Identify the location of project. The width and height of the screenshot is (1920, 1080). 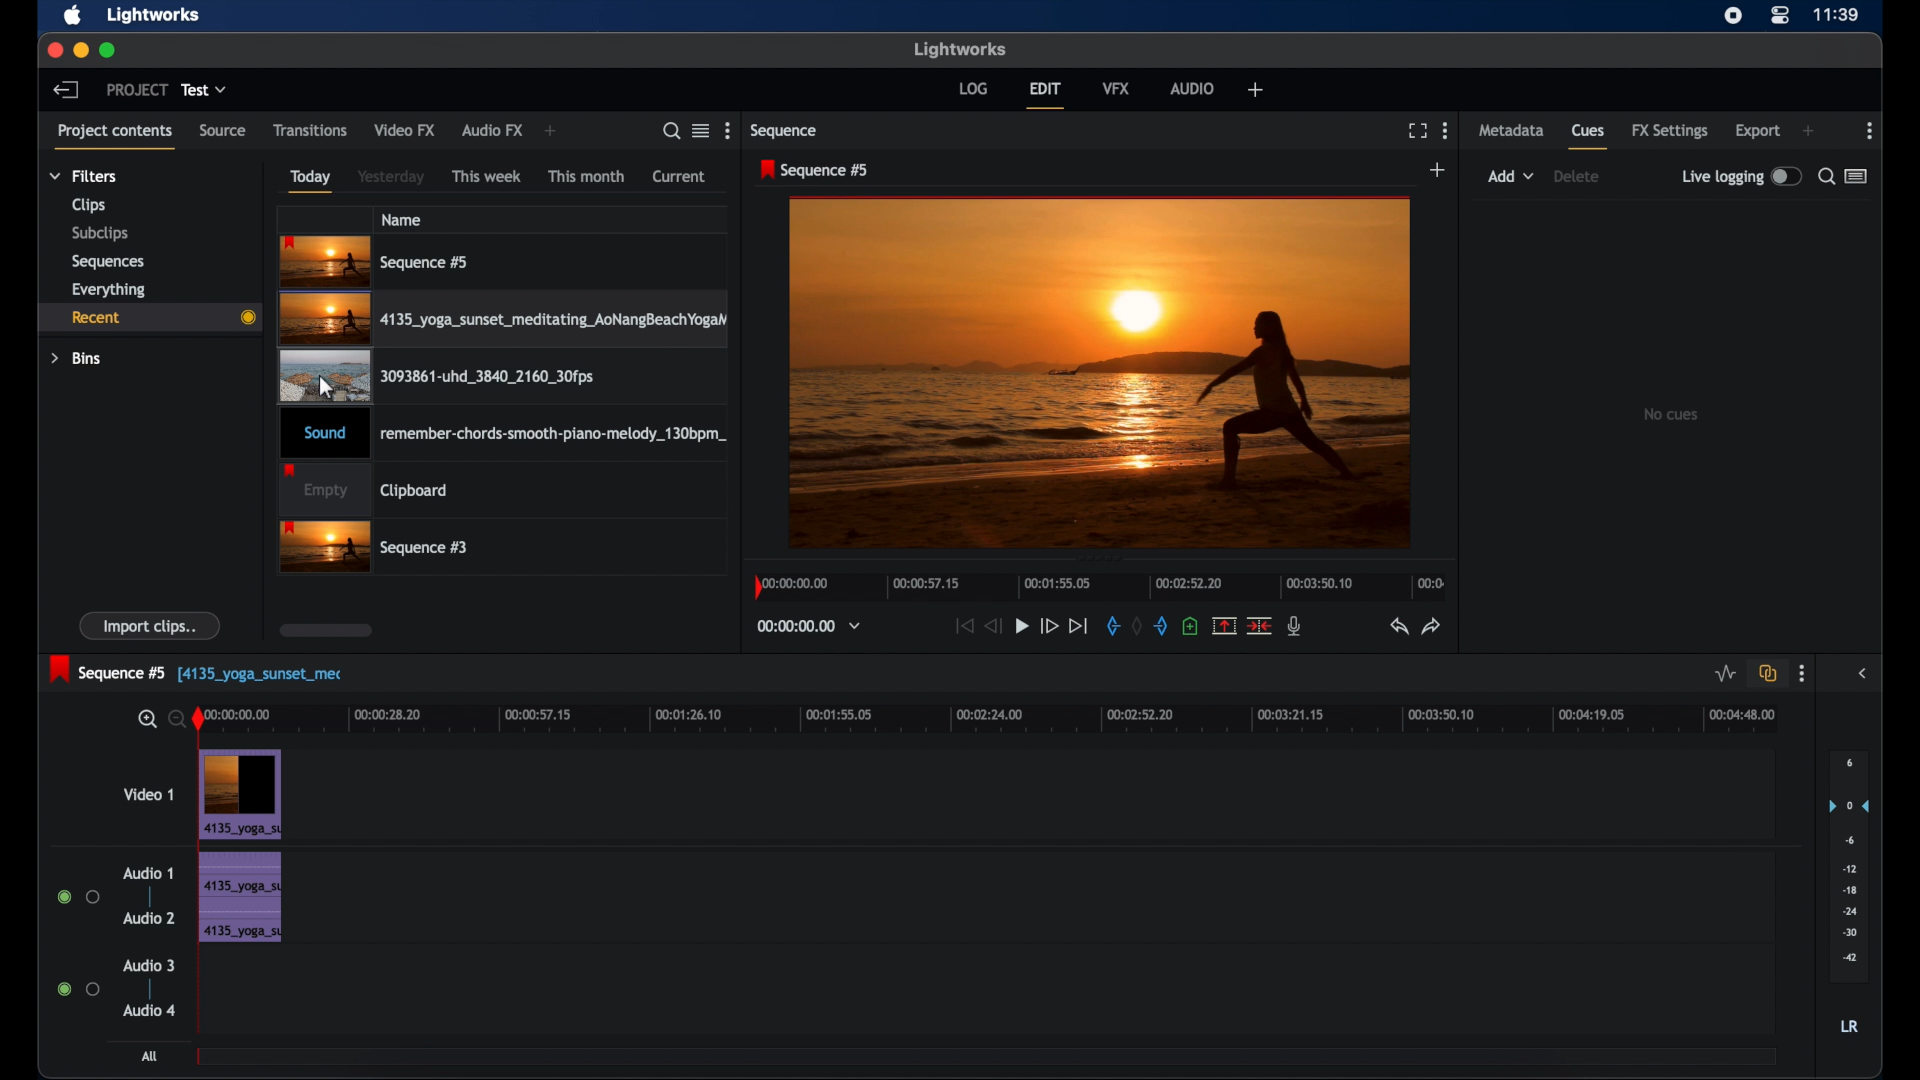
(136, 89).